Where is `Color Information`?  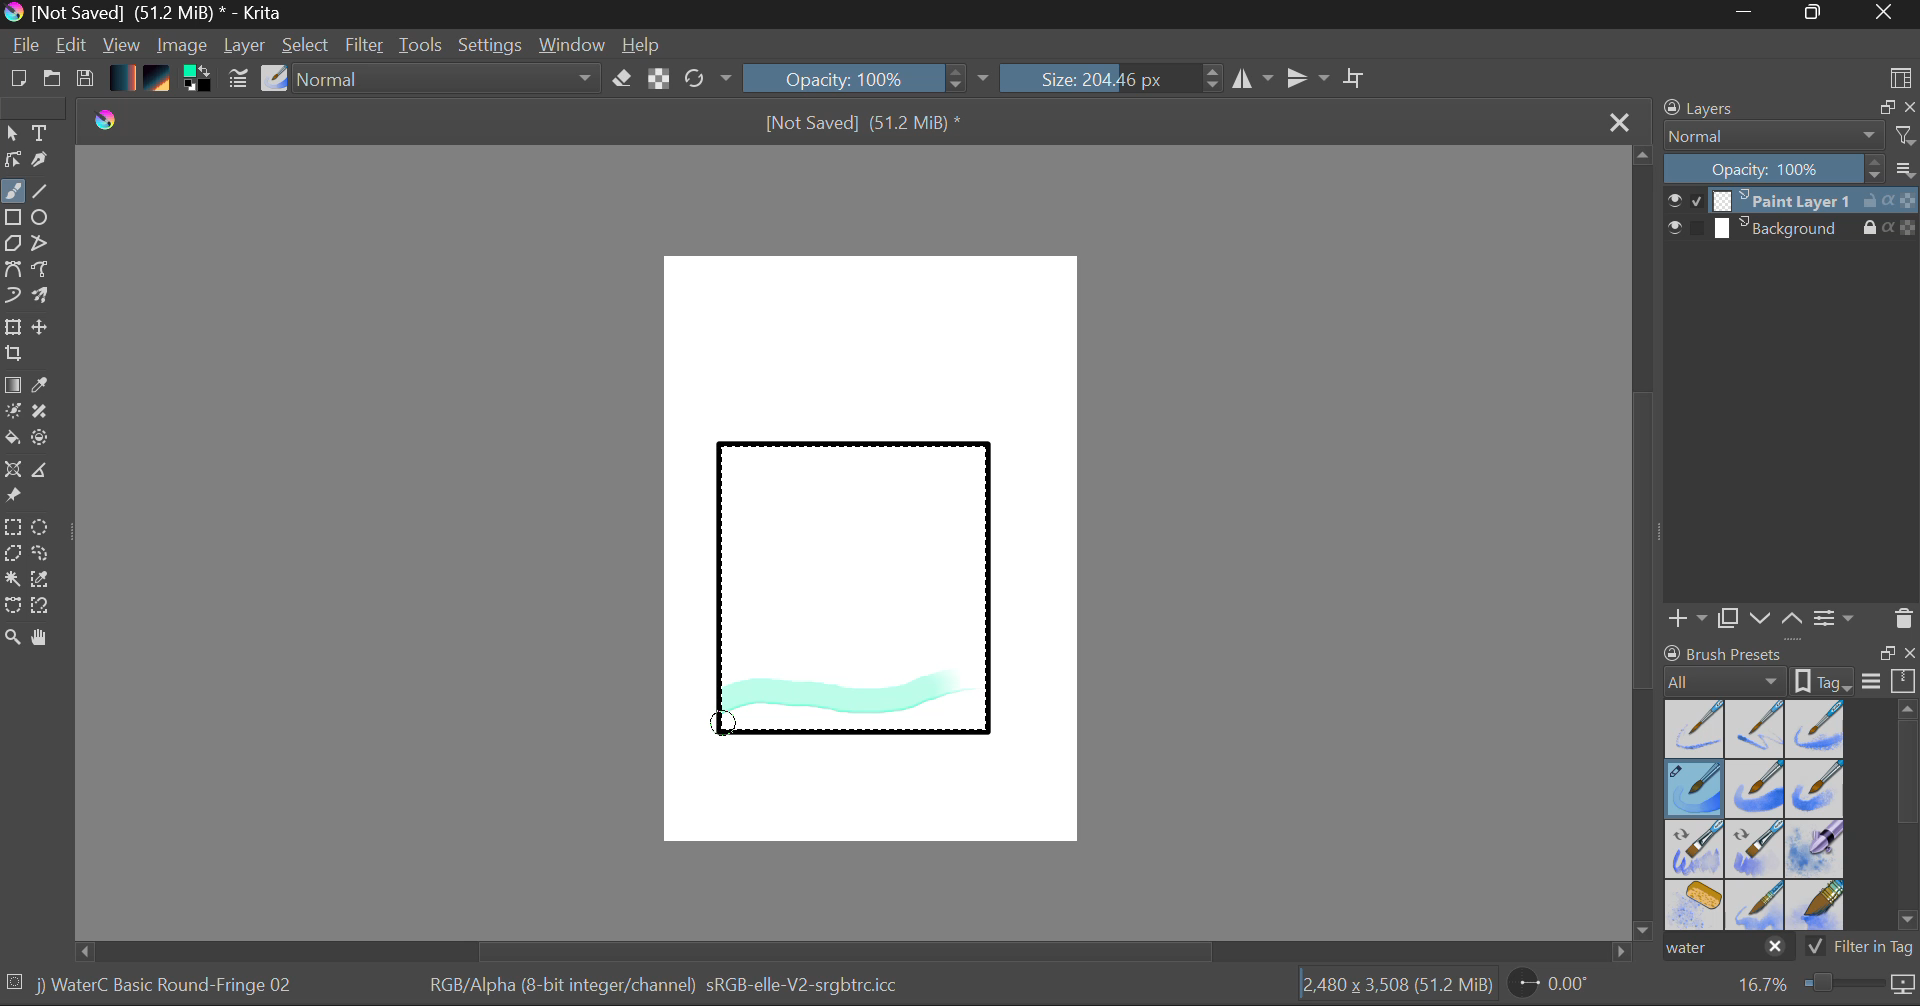
Color Information is located at coordinates (662, 987).